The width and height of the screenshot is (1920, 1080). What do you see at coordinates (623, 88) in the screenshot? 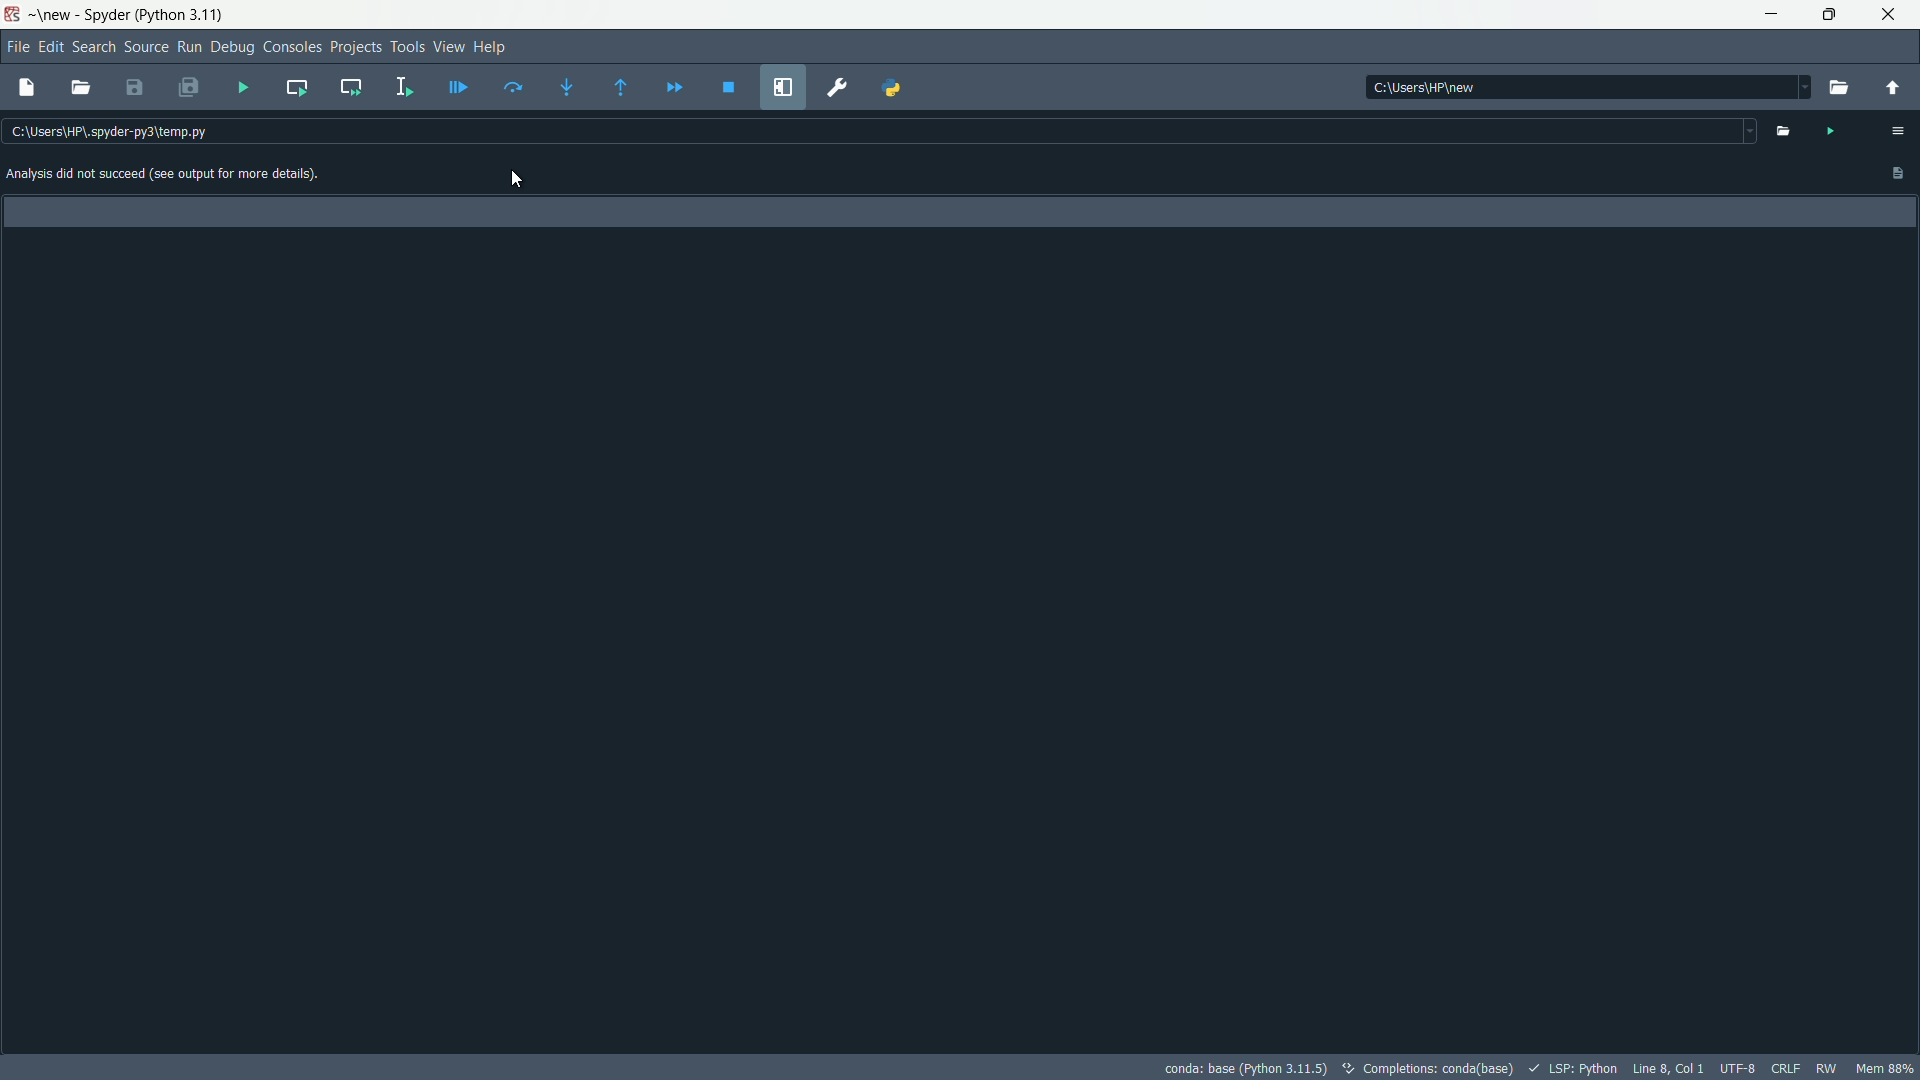
I see `continue execution until next function` at bounding box center [623, 88].